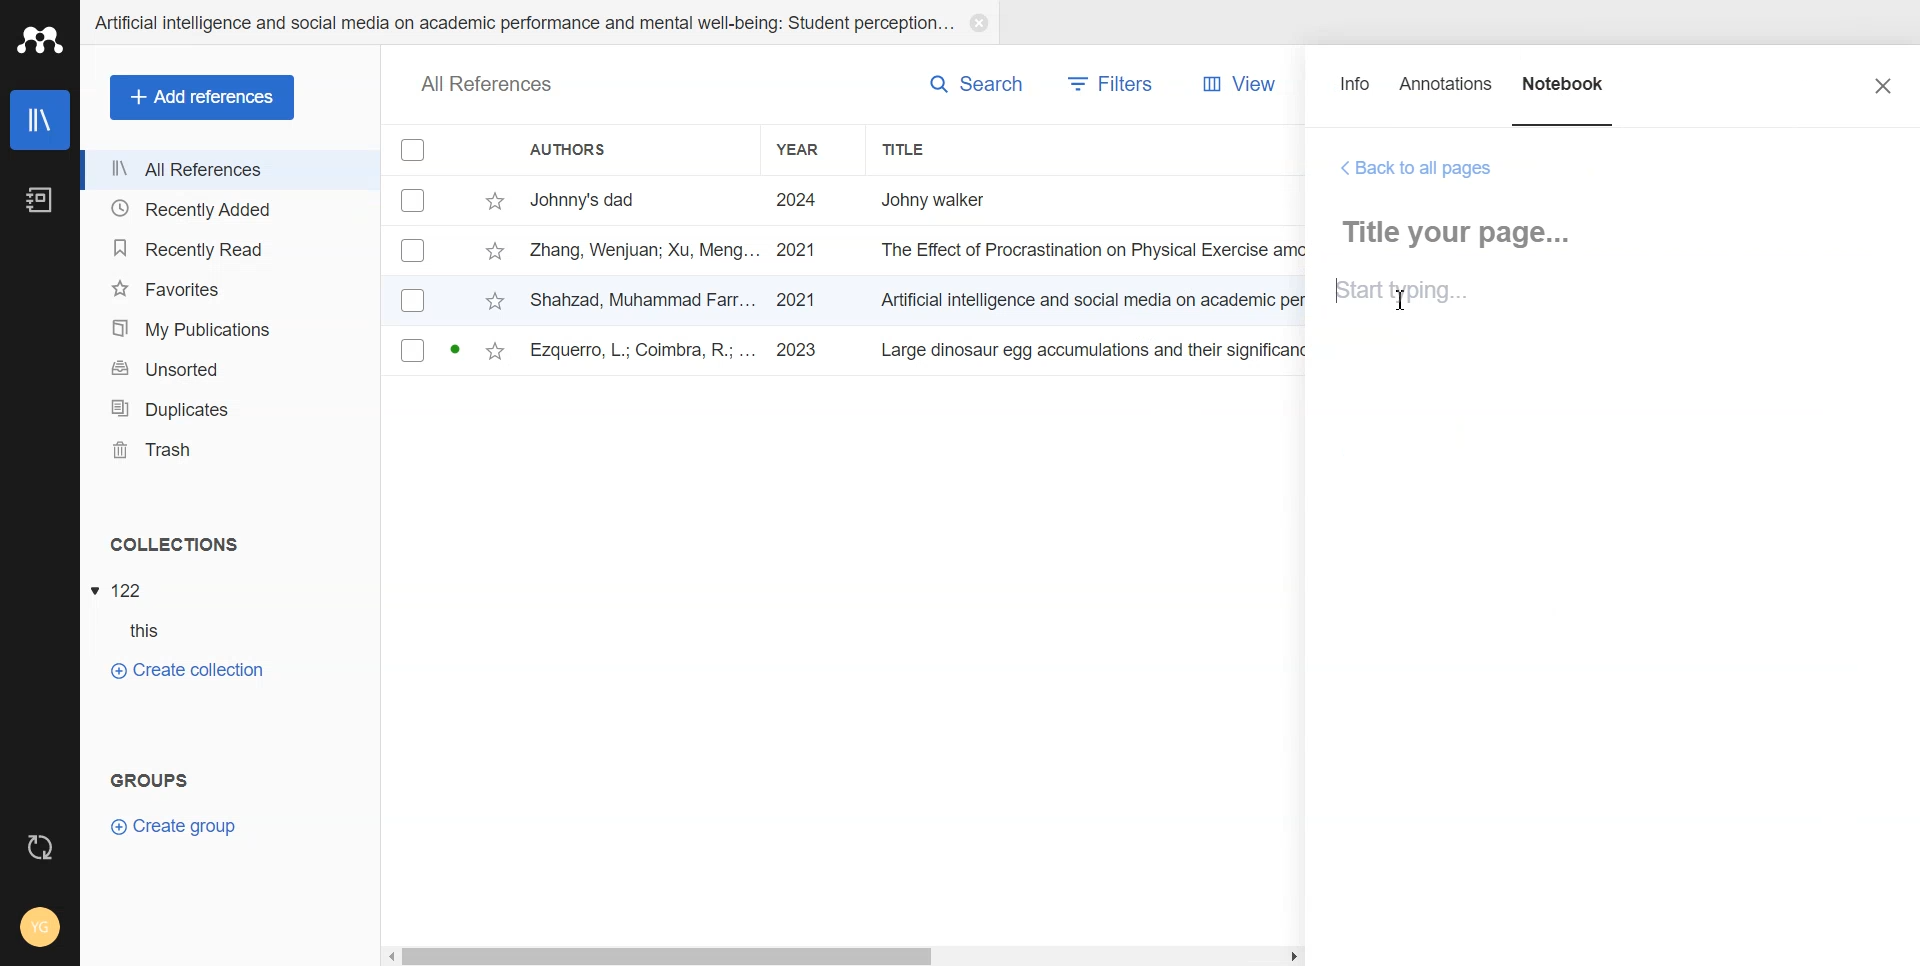 Image resolution: width=1920 pixels, height=966 pixels. Describe the element at coordinates (814, 149) in the screenshot. I see `Year` at that location.